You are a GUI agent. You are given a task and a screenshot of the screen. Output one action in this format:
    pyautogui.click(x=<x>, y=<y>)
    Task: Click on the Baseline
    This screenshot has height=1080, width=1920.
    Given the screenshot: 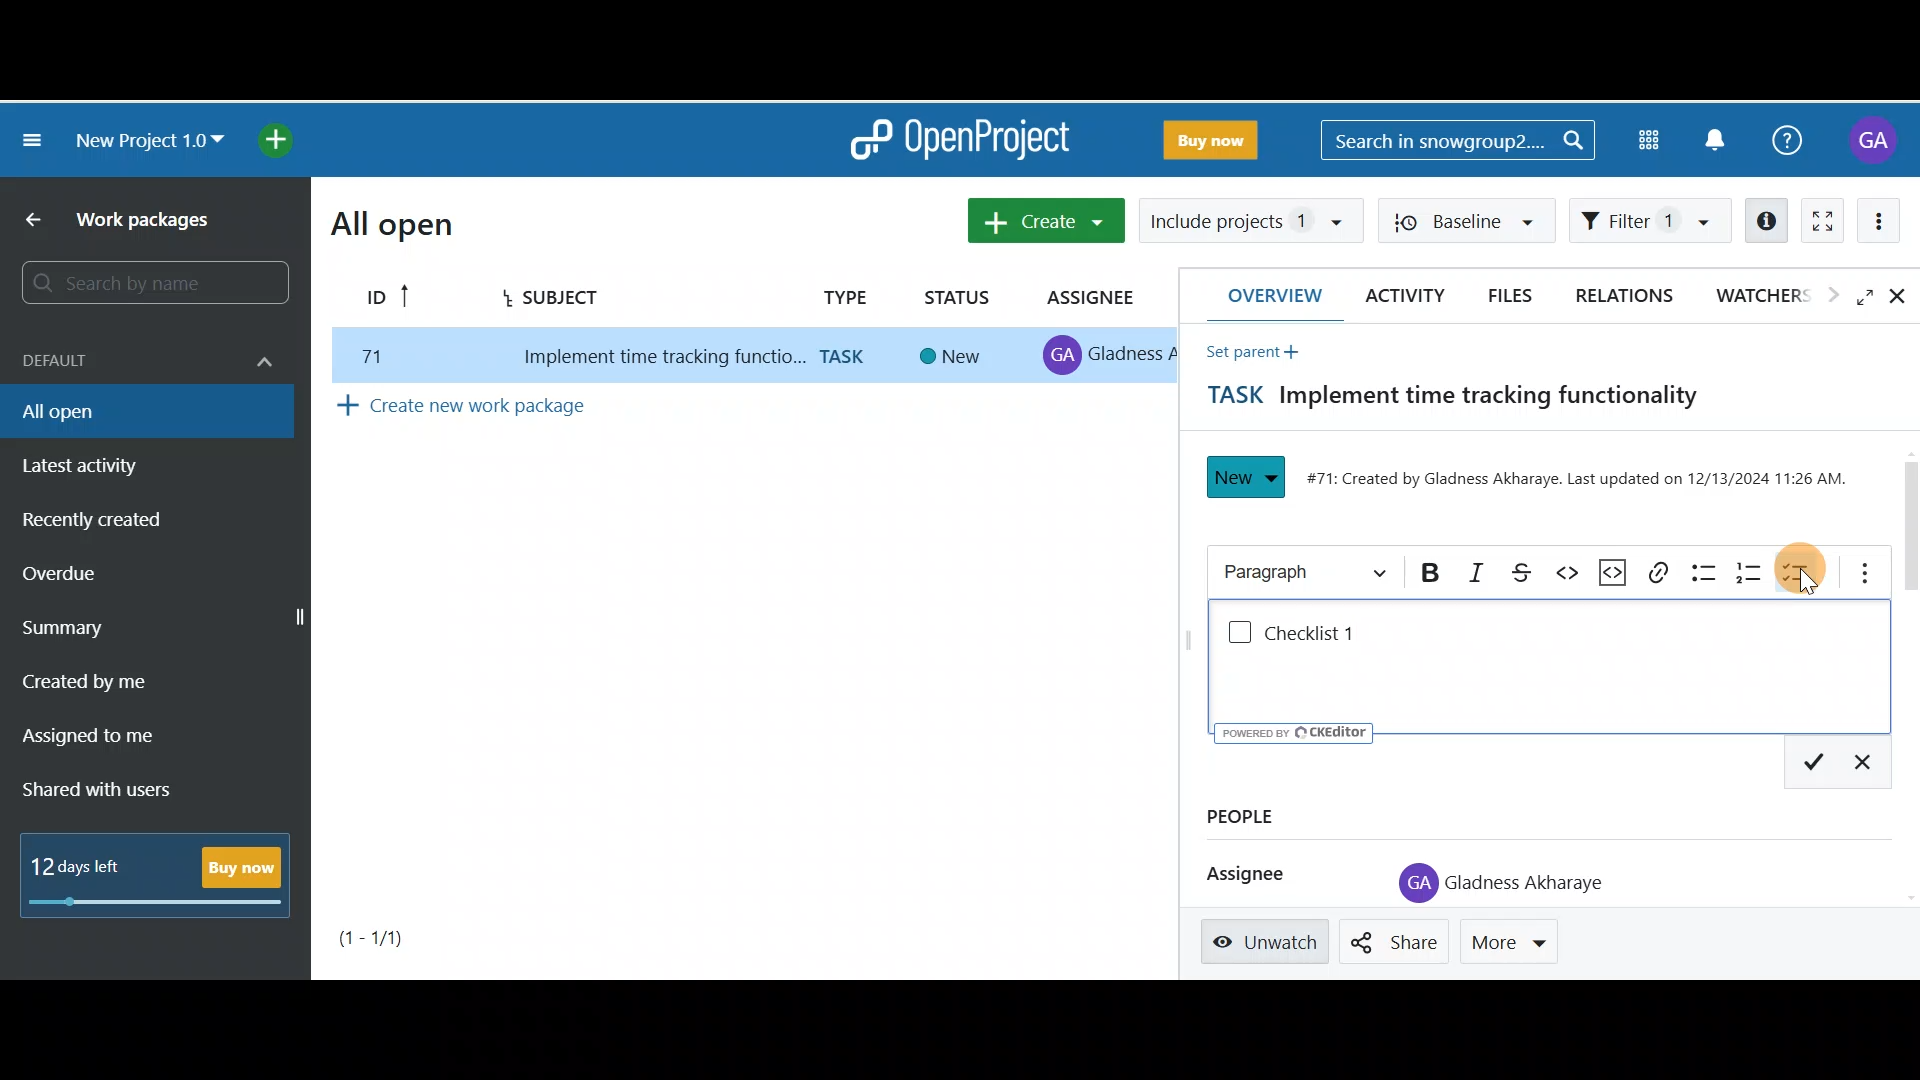 What is the action you would take?
    pyautogui.click(x=1475, y=221)
    